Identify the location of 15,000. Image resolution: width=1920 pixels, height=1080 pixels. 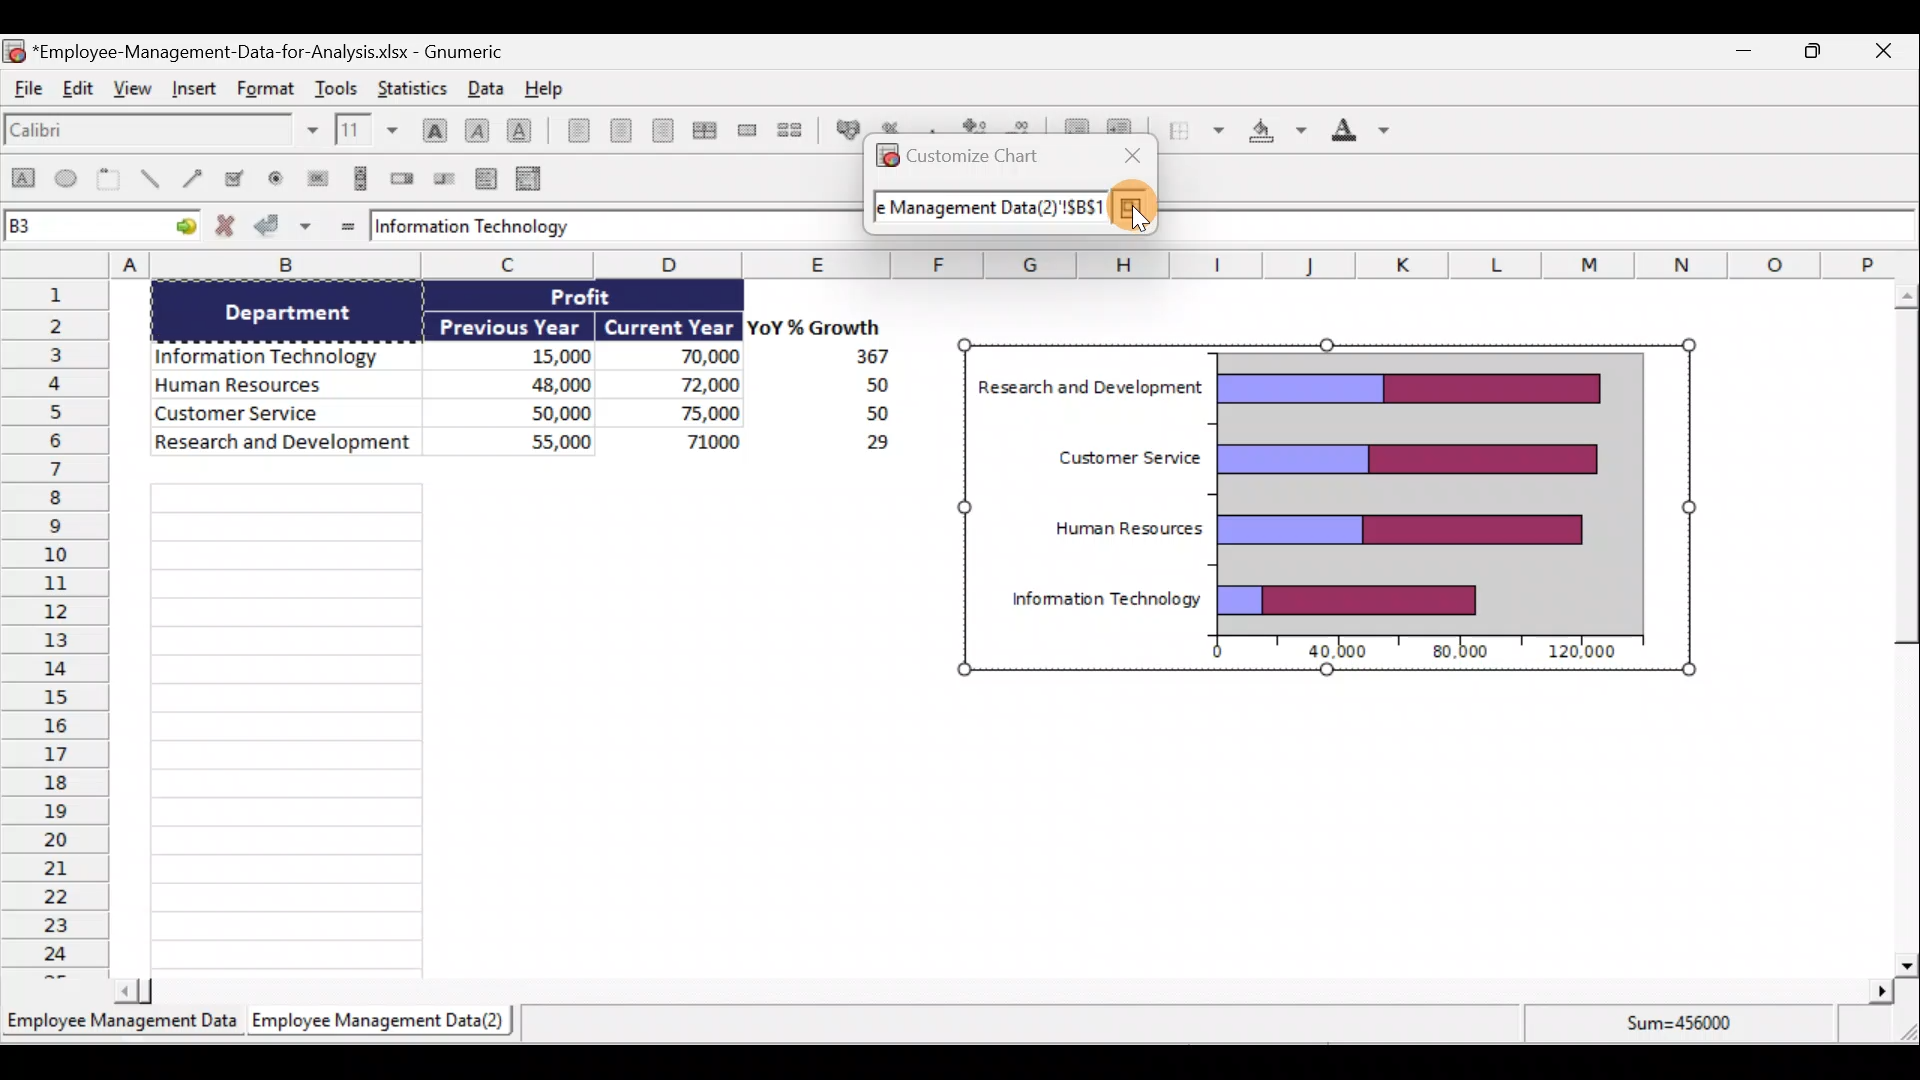
(544, 353).